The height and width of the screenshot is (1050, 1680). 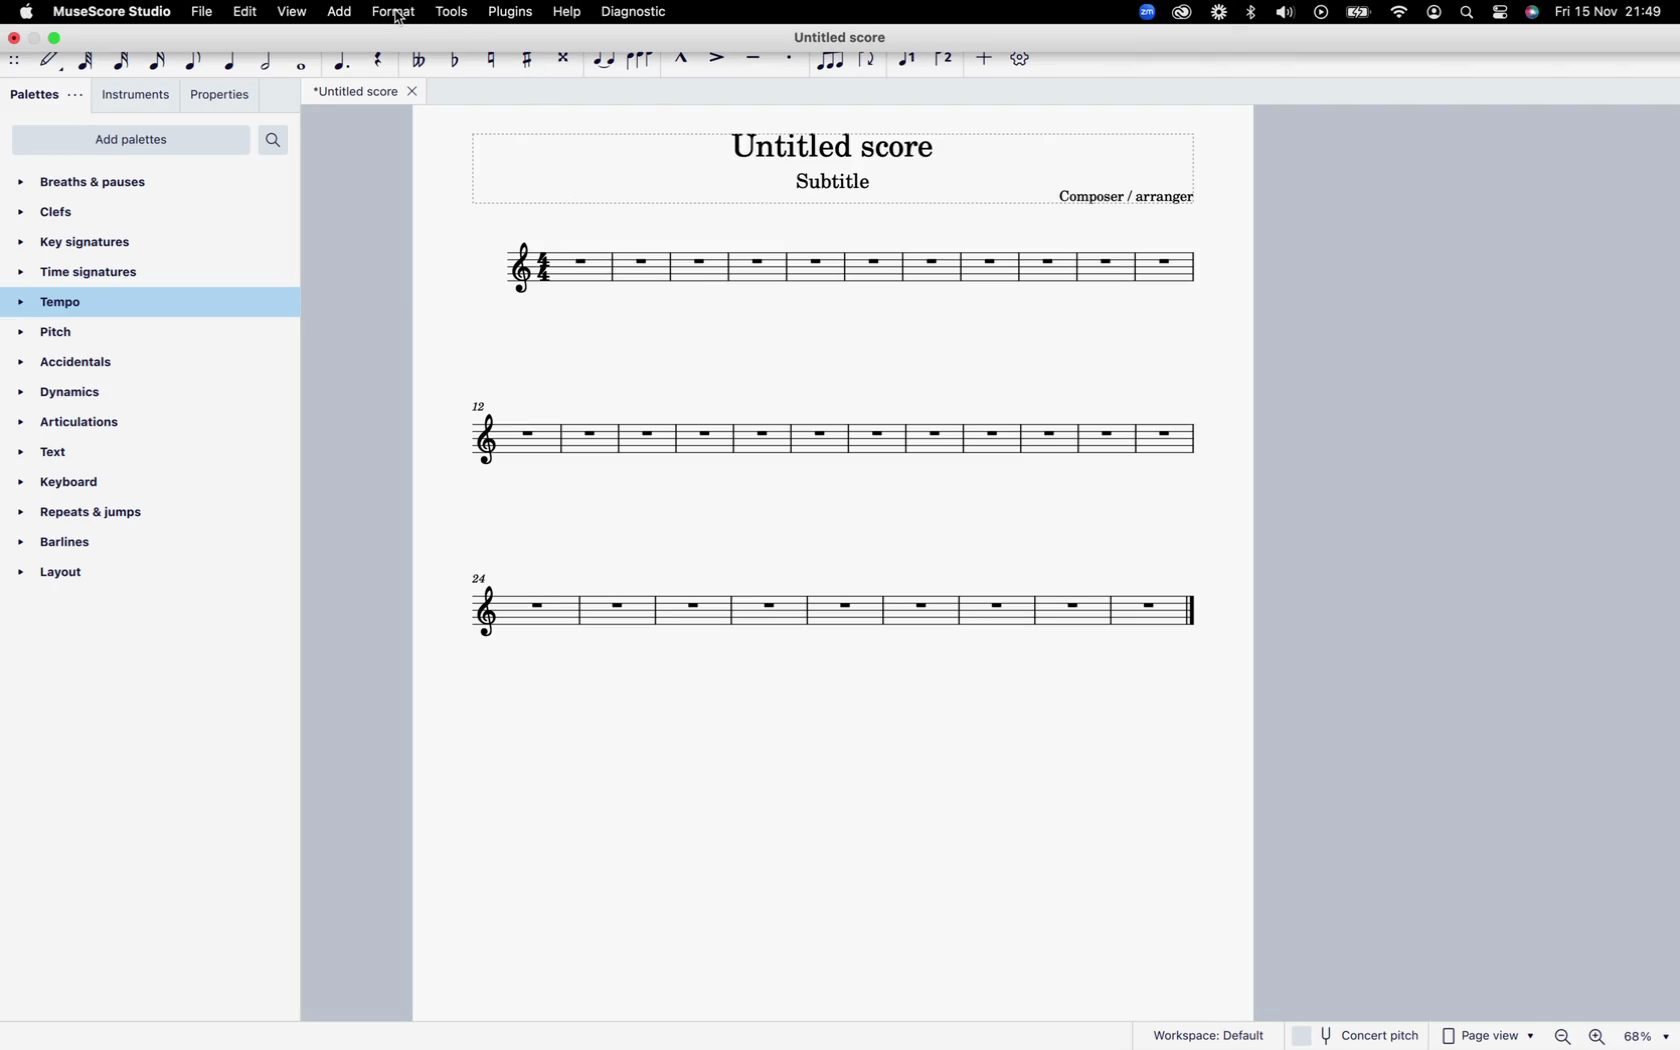 What do you see at coordinates (792, 60) in the screenshot?
I see `staccato` at bounding box center [792, 60].